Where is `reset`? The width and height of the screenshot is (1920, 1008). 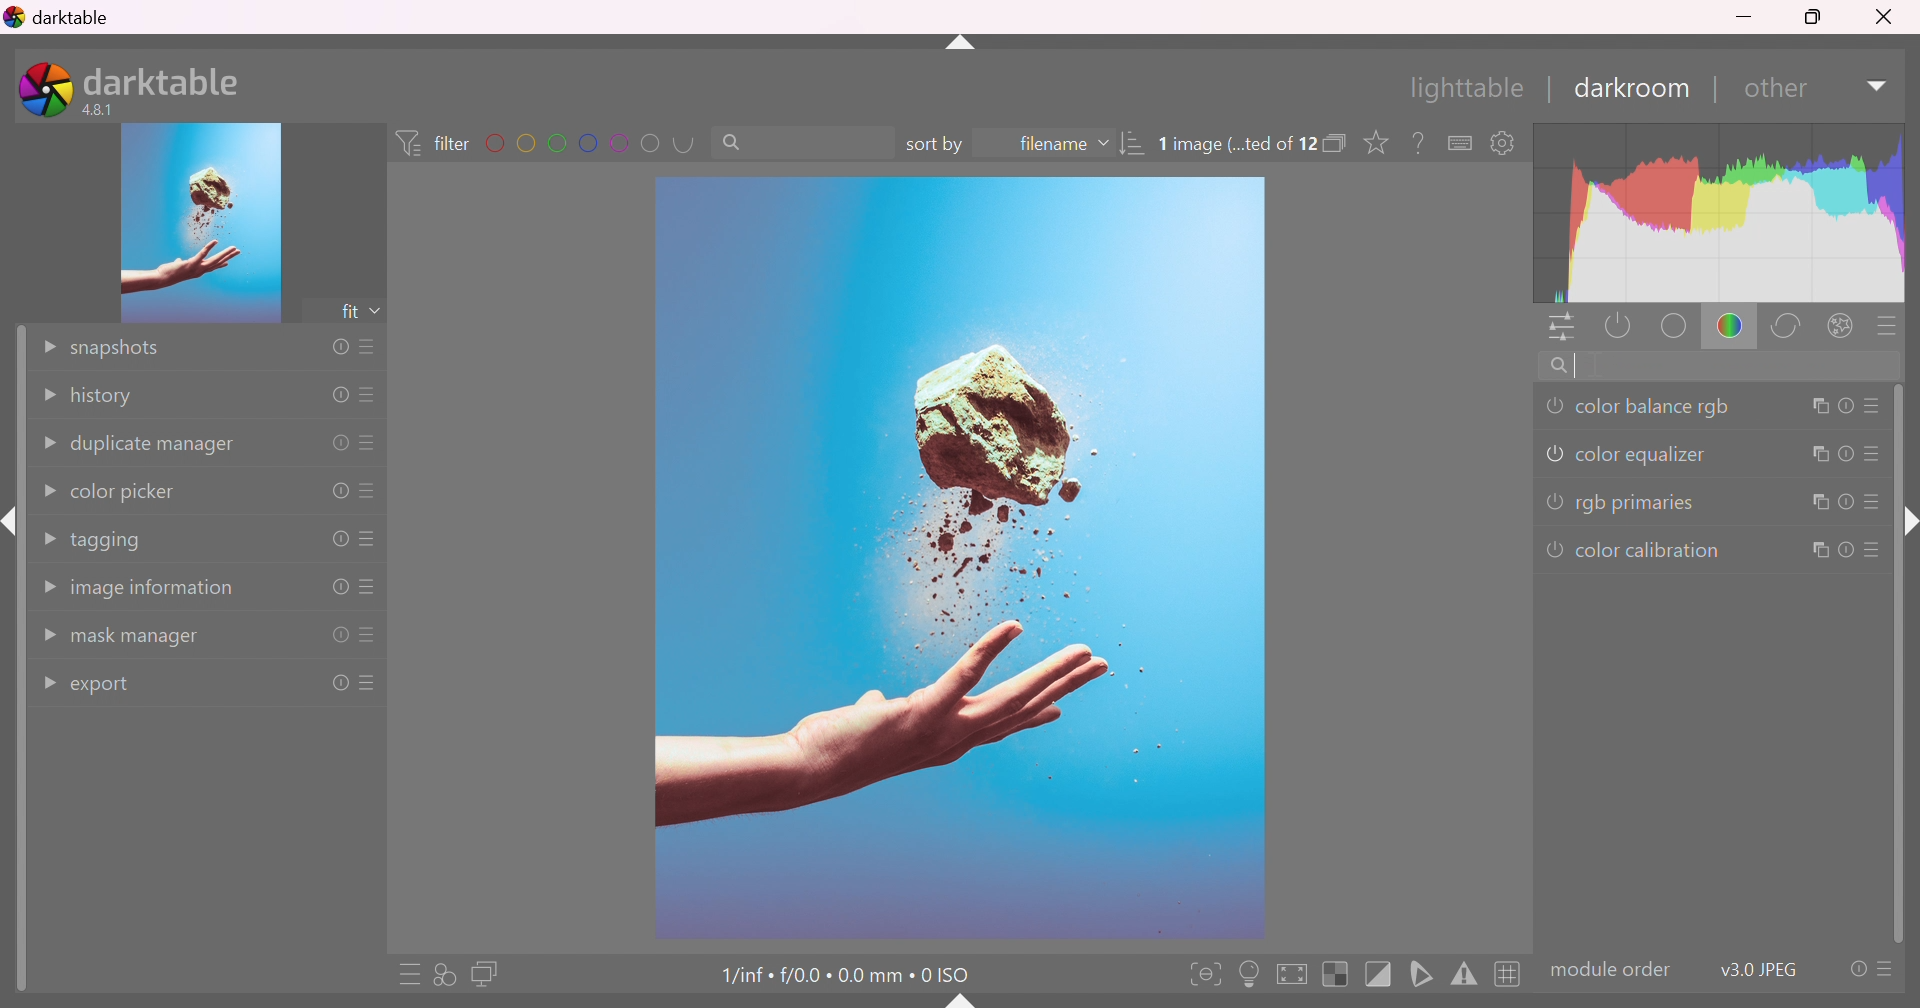 reset is located at coordinates (339, 395).